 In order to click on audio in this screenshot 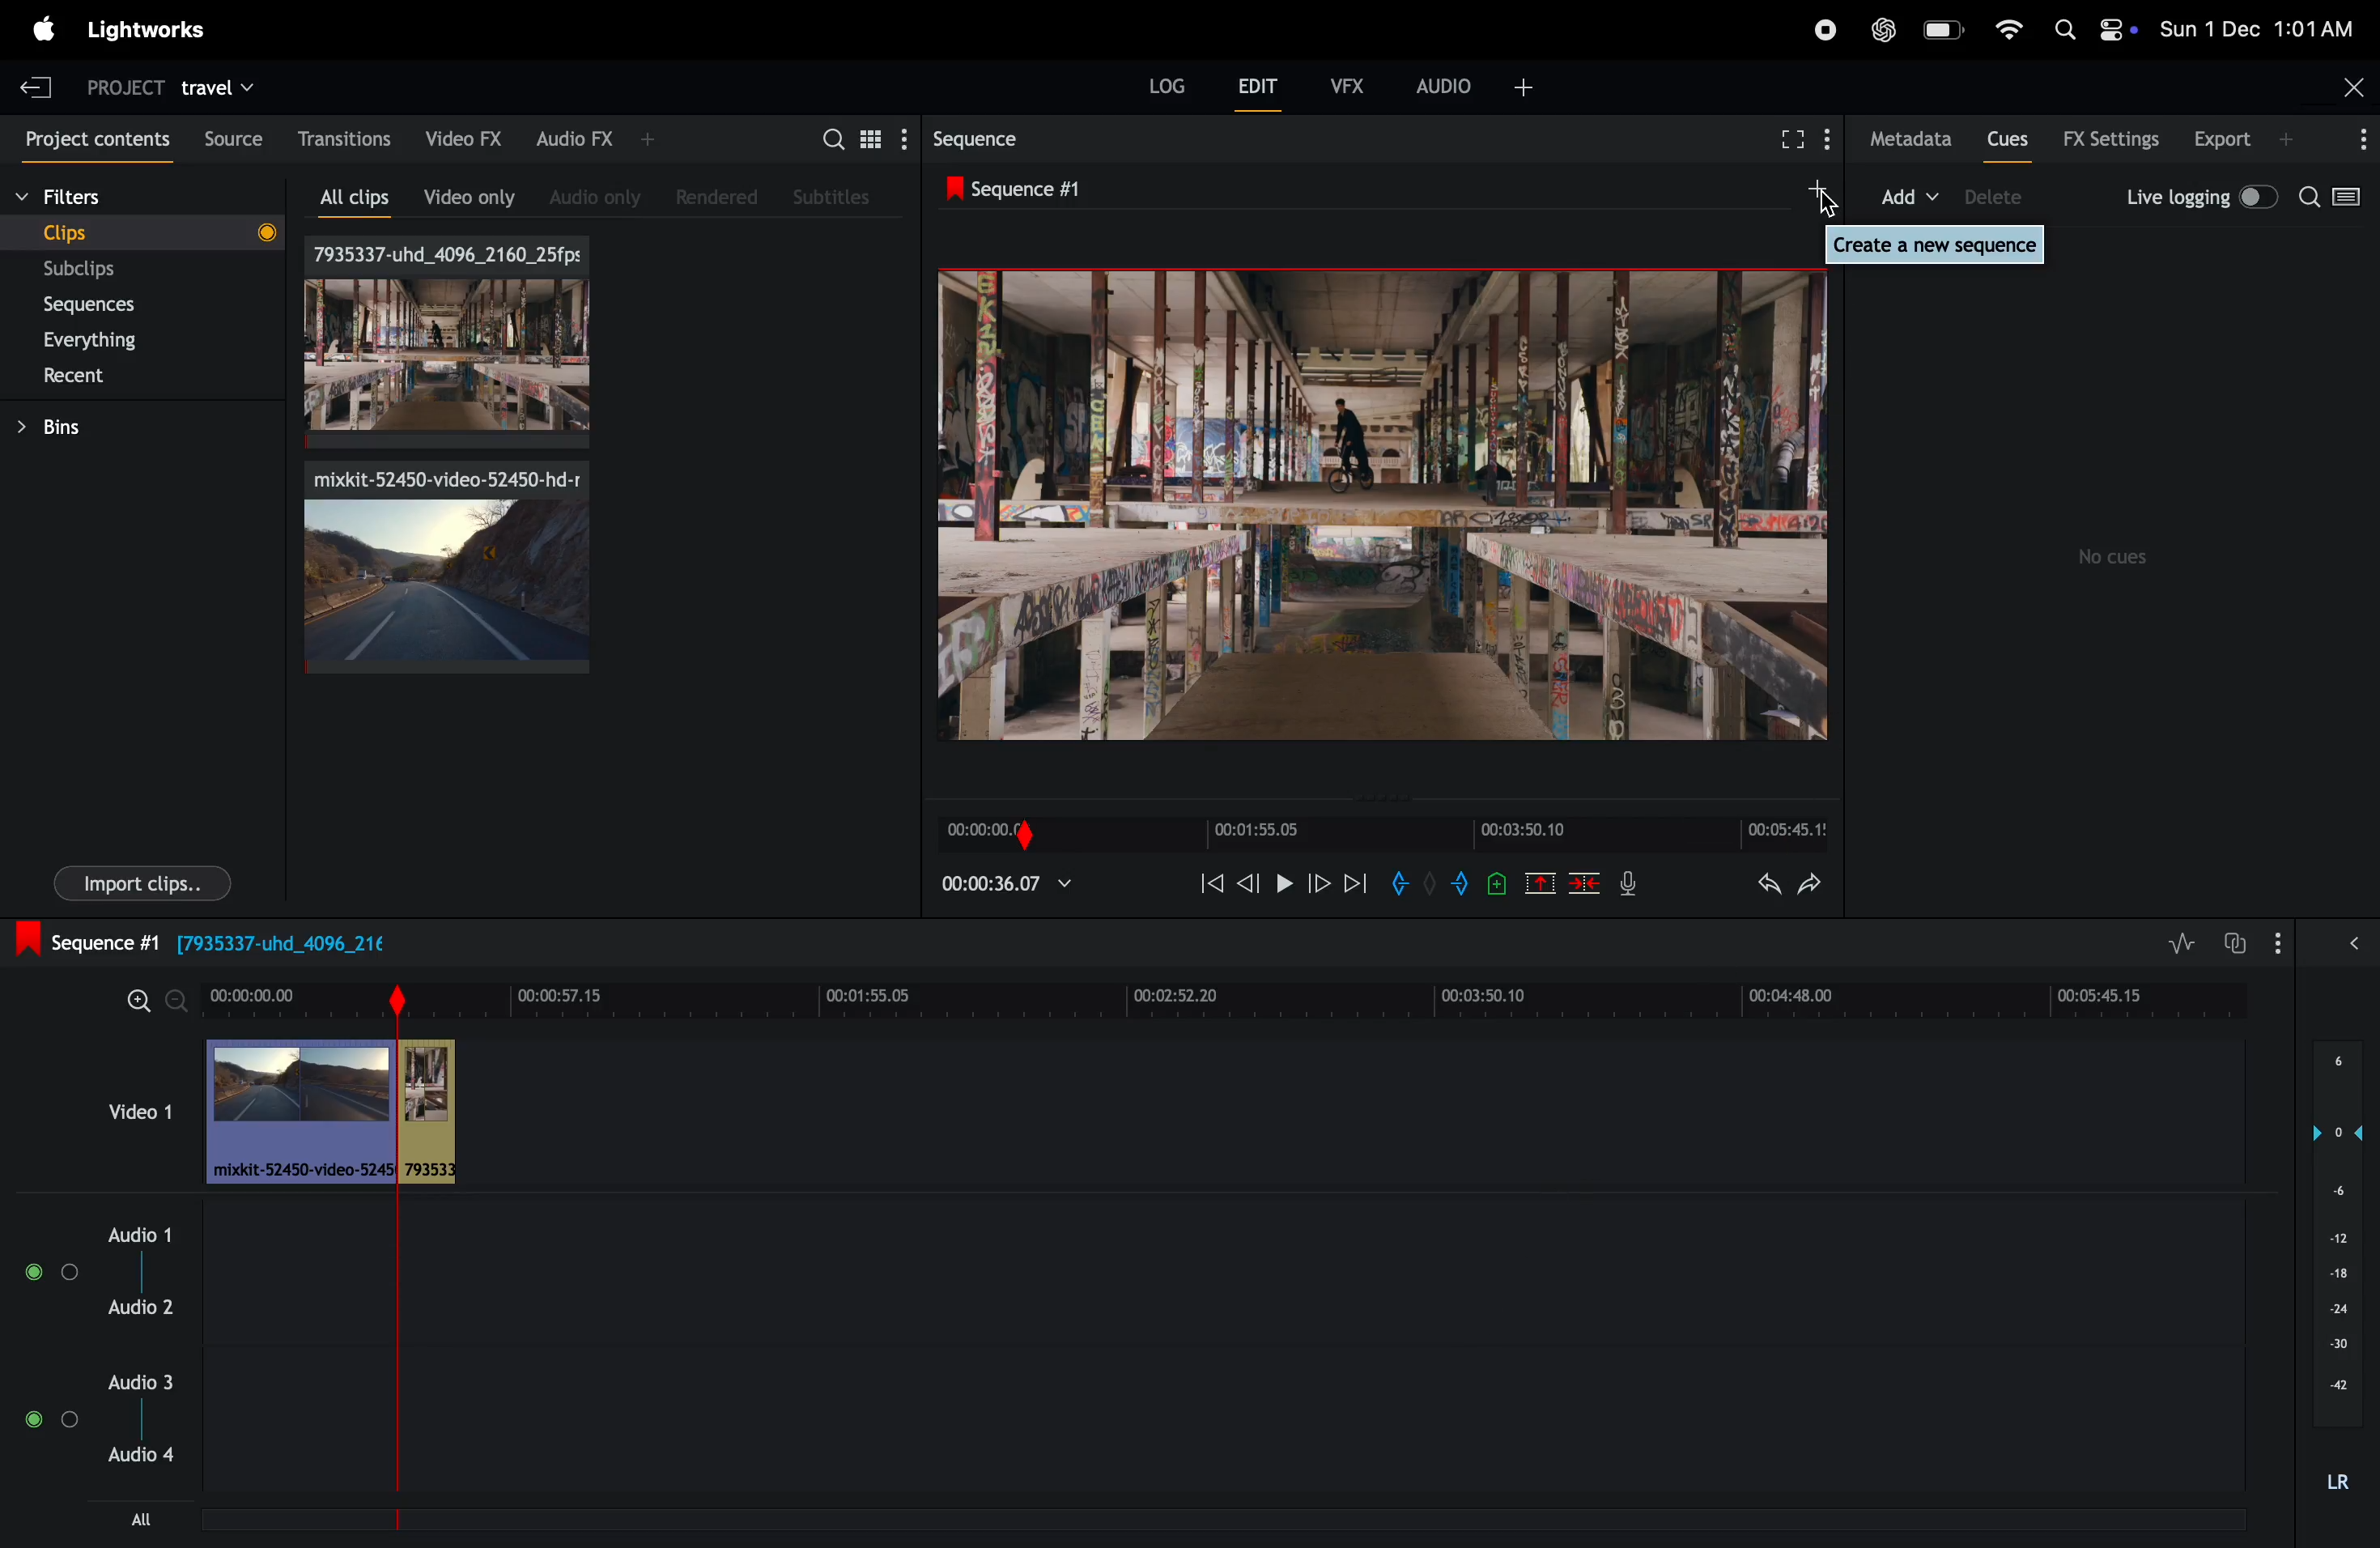, I will do `click(1478, 85)`.